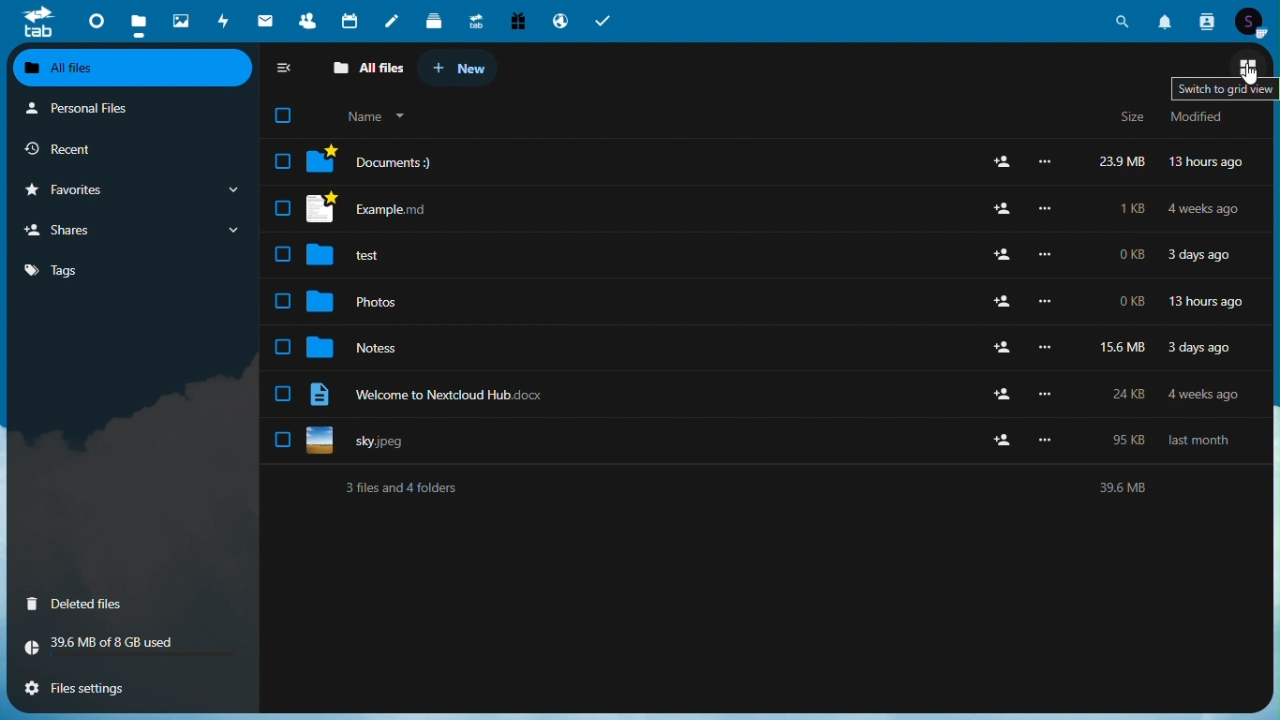 The width and height of the screenshot is (1280, 720). Describe the element at coordinates (133, 69) in the screenshot. I see `all files` at that location.